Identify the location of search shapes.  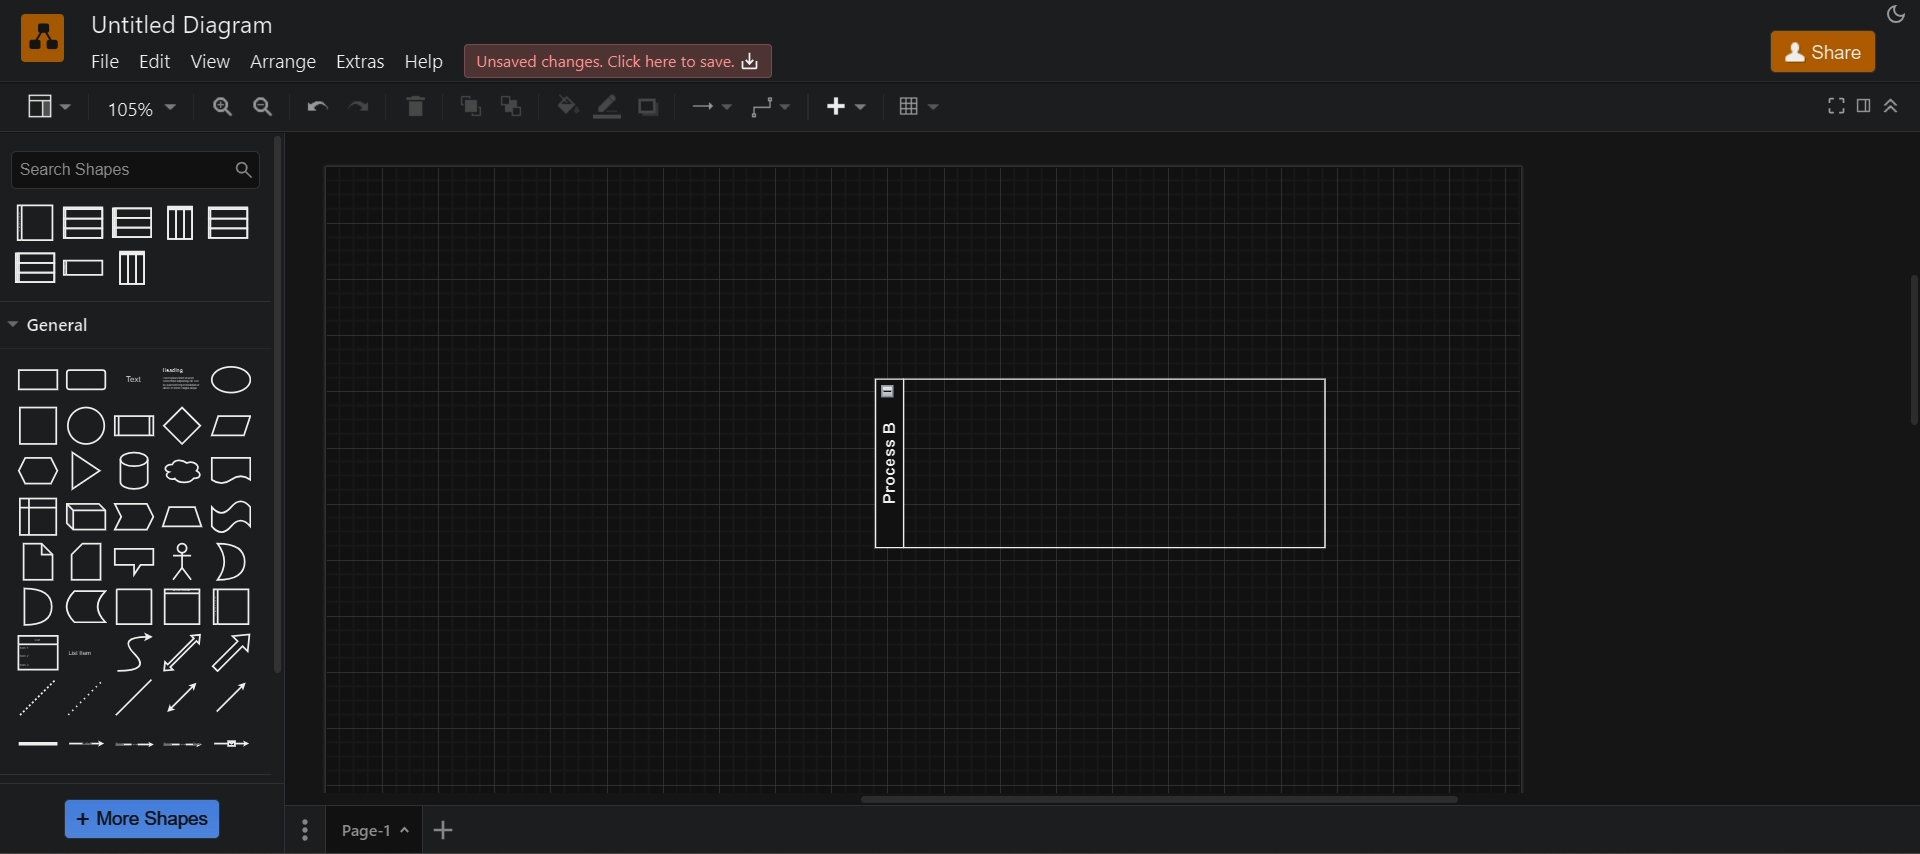
(134, 168).